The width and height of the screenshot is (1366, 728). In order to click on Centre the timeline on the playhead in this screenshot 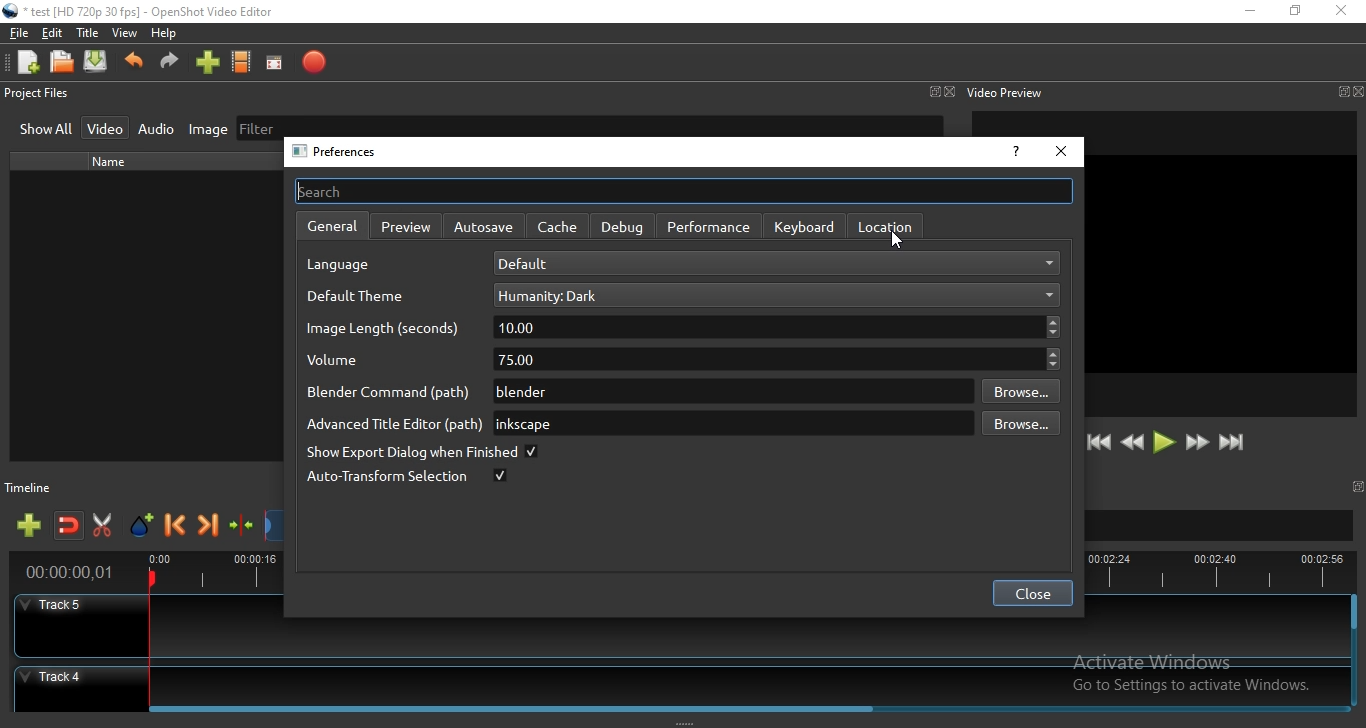, I will do `click(242, 529)`.